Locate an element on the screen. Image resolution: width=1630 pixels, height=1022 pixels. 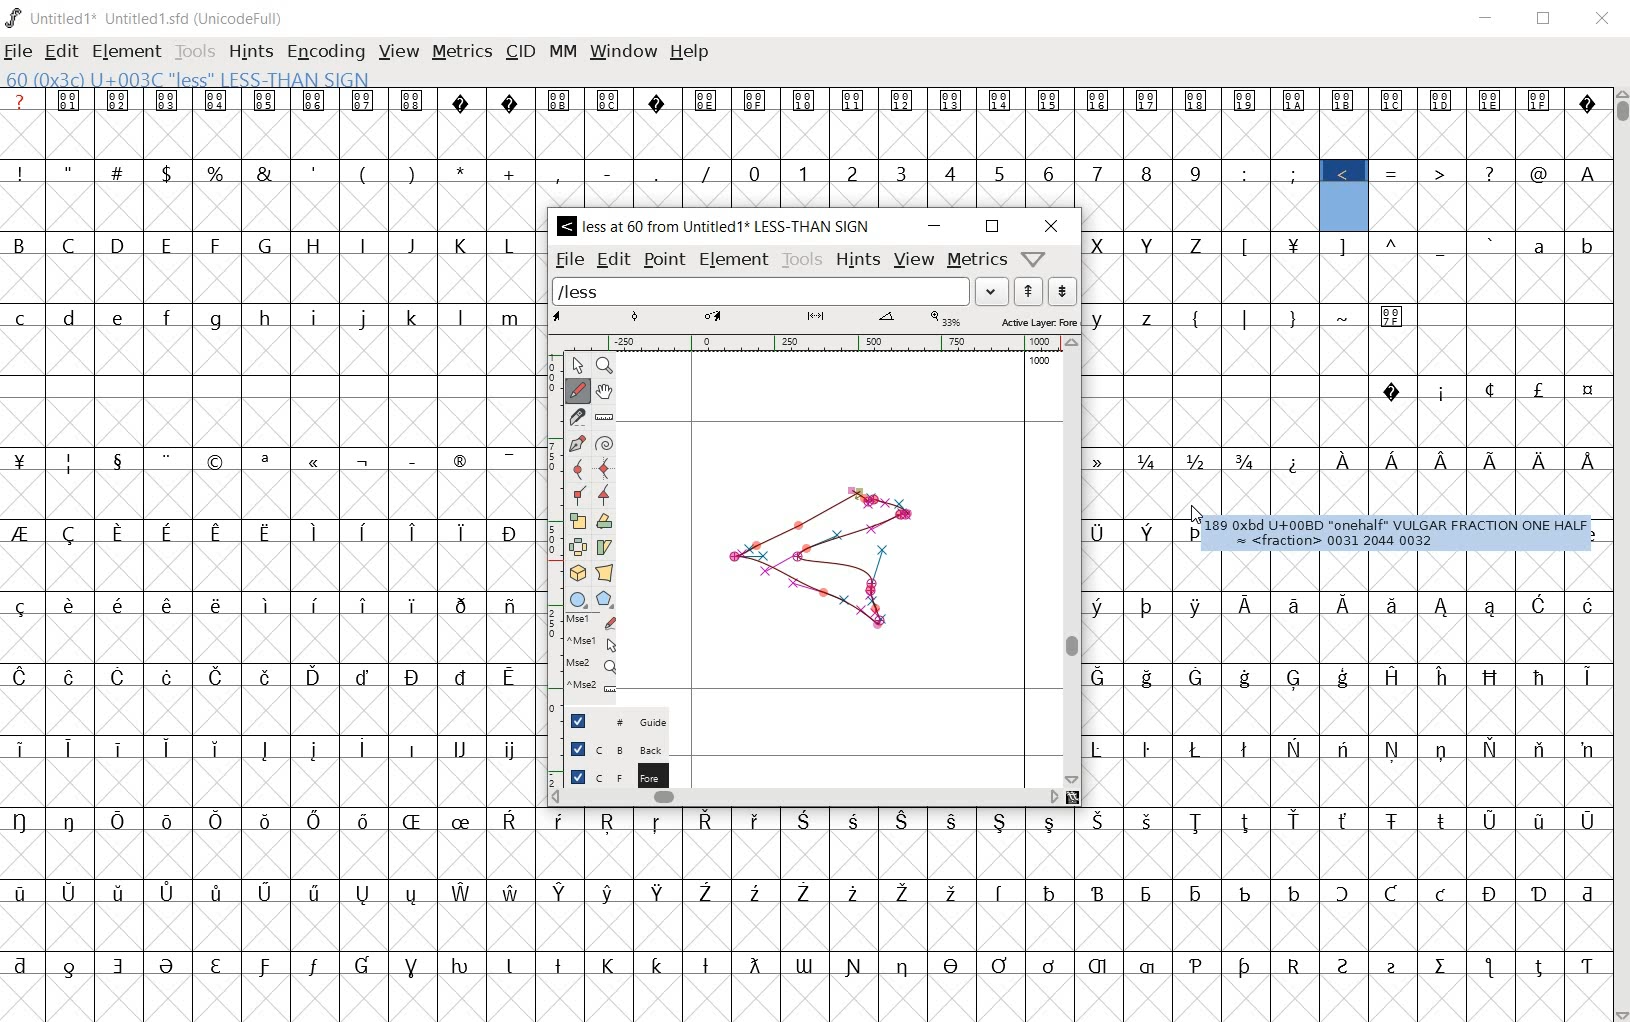
scrollbar is located at coordinates (1620, 553).